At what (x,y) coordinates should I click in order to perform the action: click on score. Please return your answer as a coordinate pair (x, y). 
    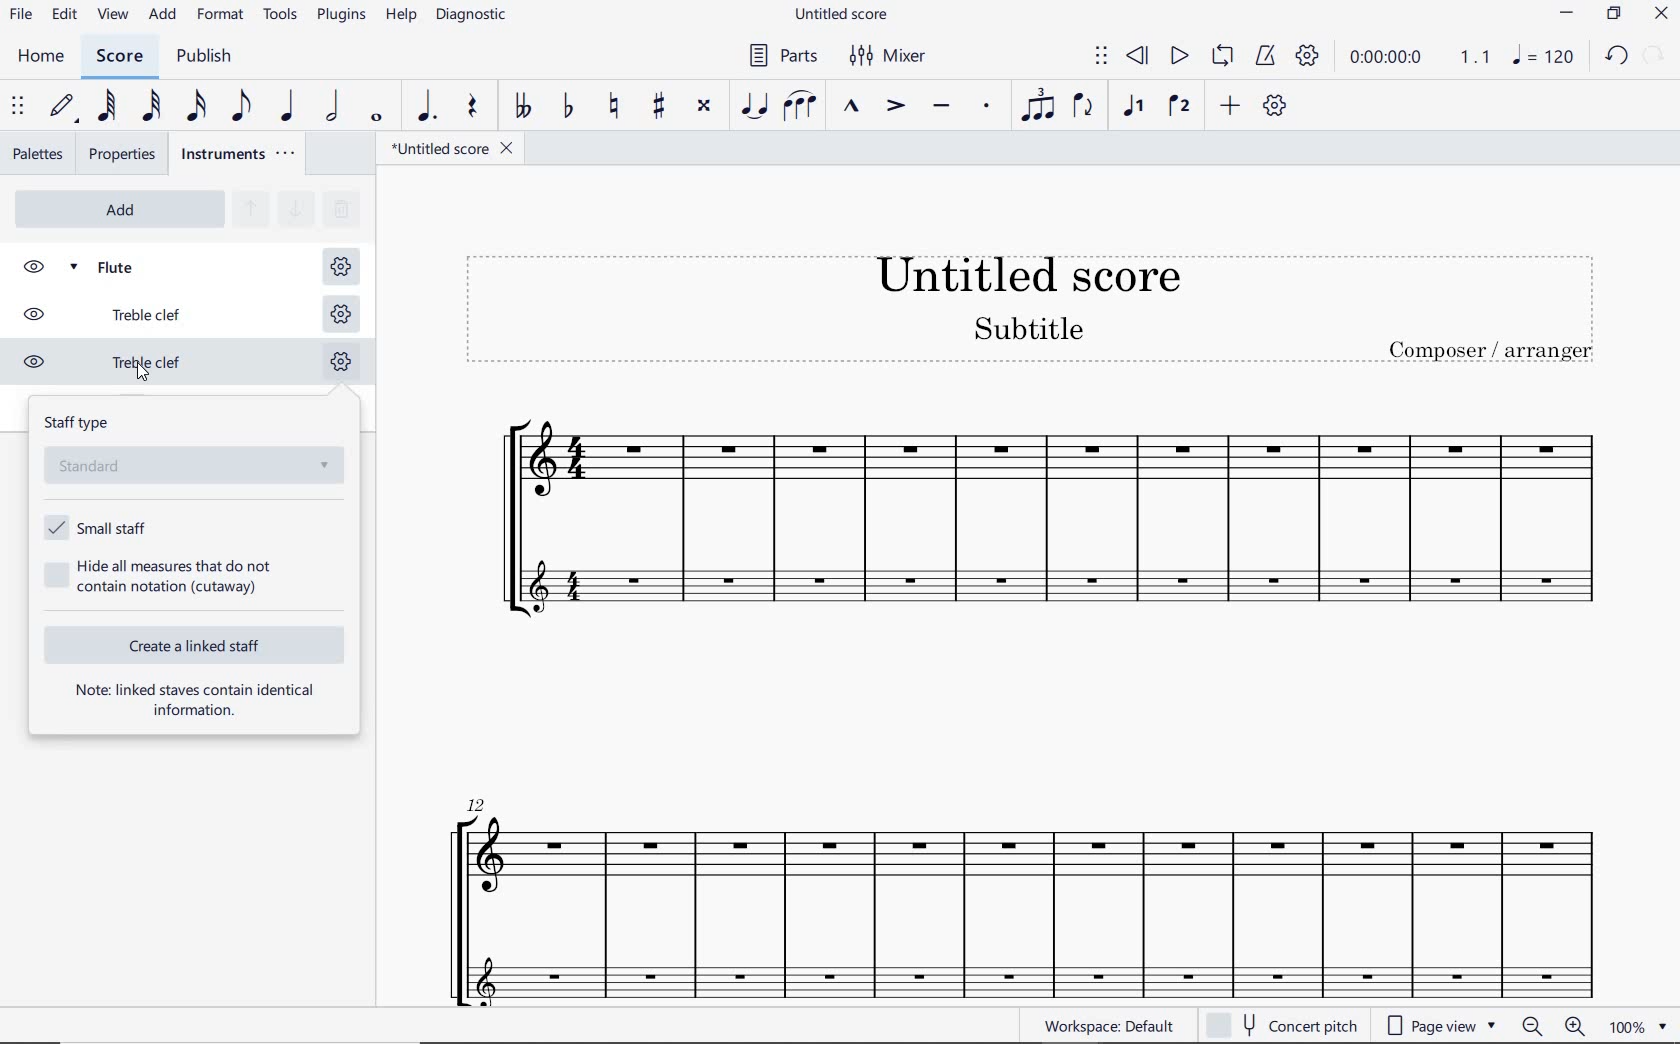
    Looking at the image, I should click on (120, 56).